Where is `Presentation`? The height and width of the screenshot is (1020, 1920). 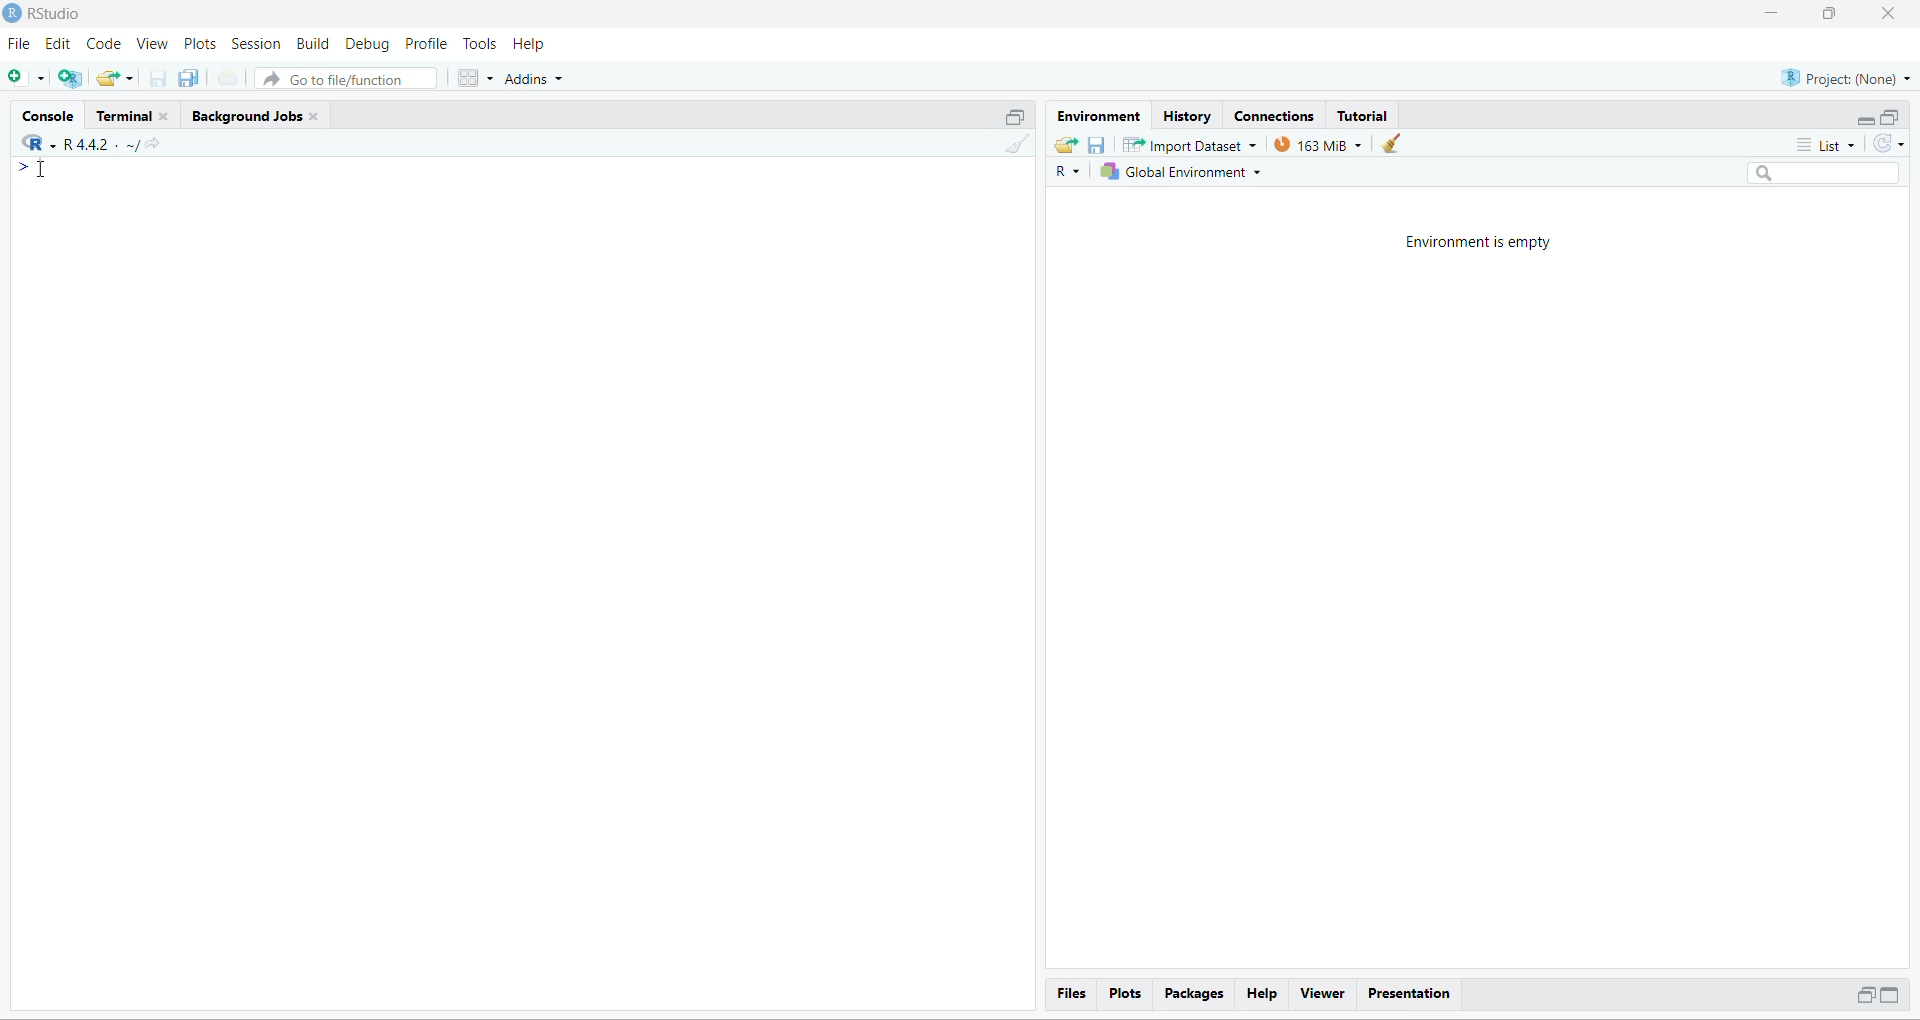 Presentation is located at coordinates (1411, 995).